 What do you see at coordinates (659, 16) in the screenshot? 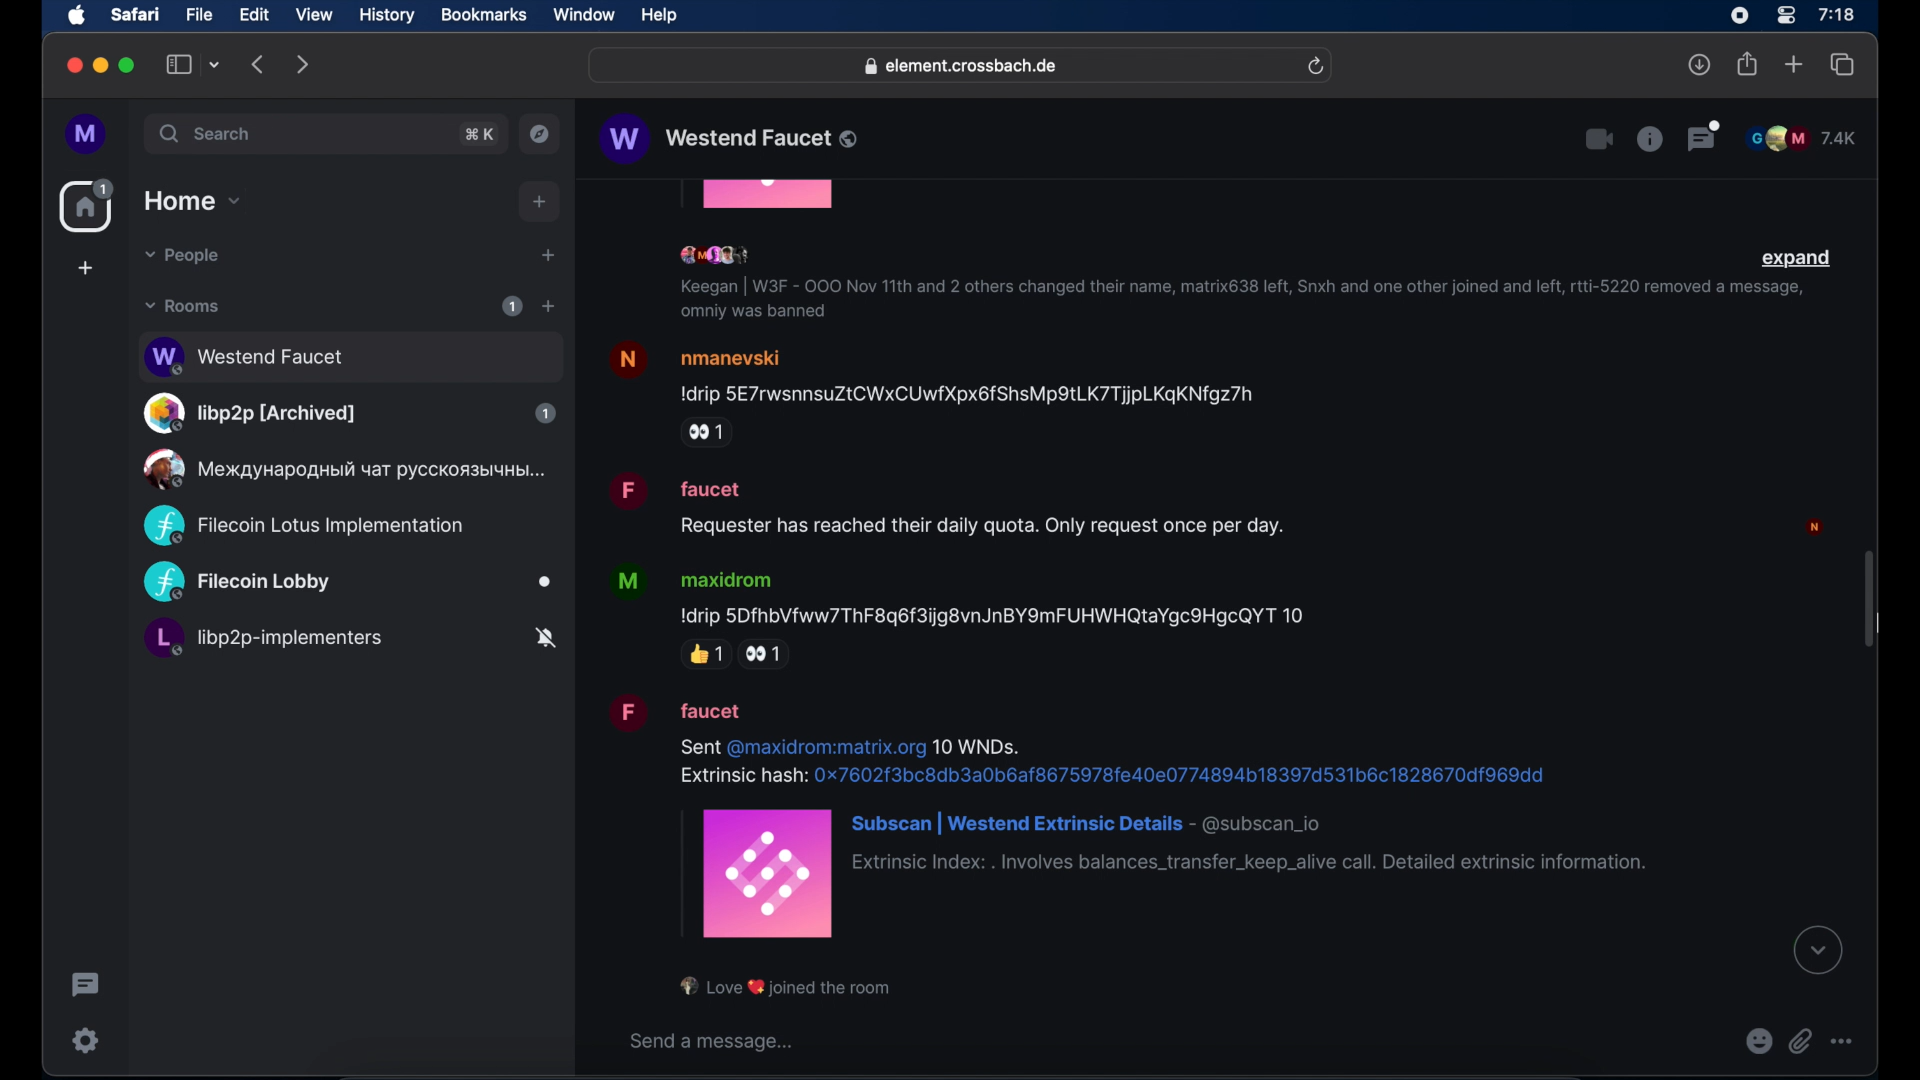
I see `help` at bounding box center [659, 16].